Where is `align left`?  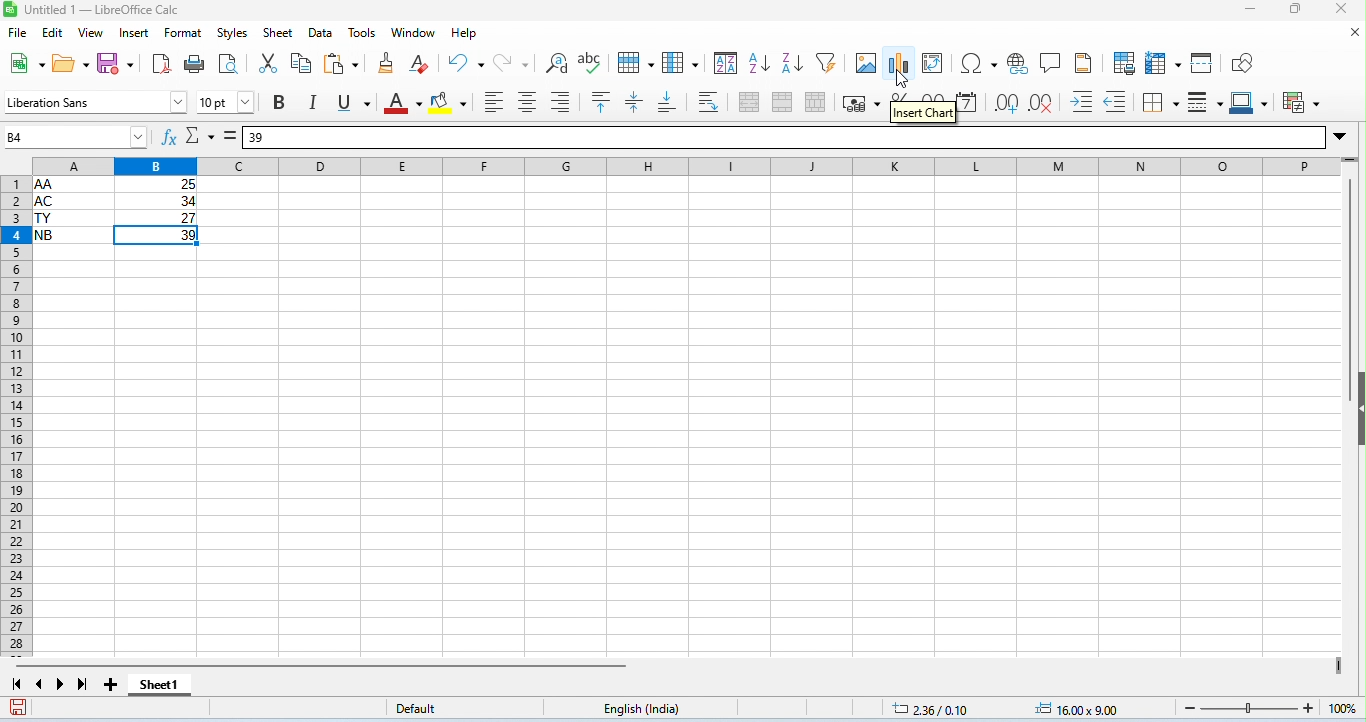
align left is located at coordinates (495, 103).